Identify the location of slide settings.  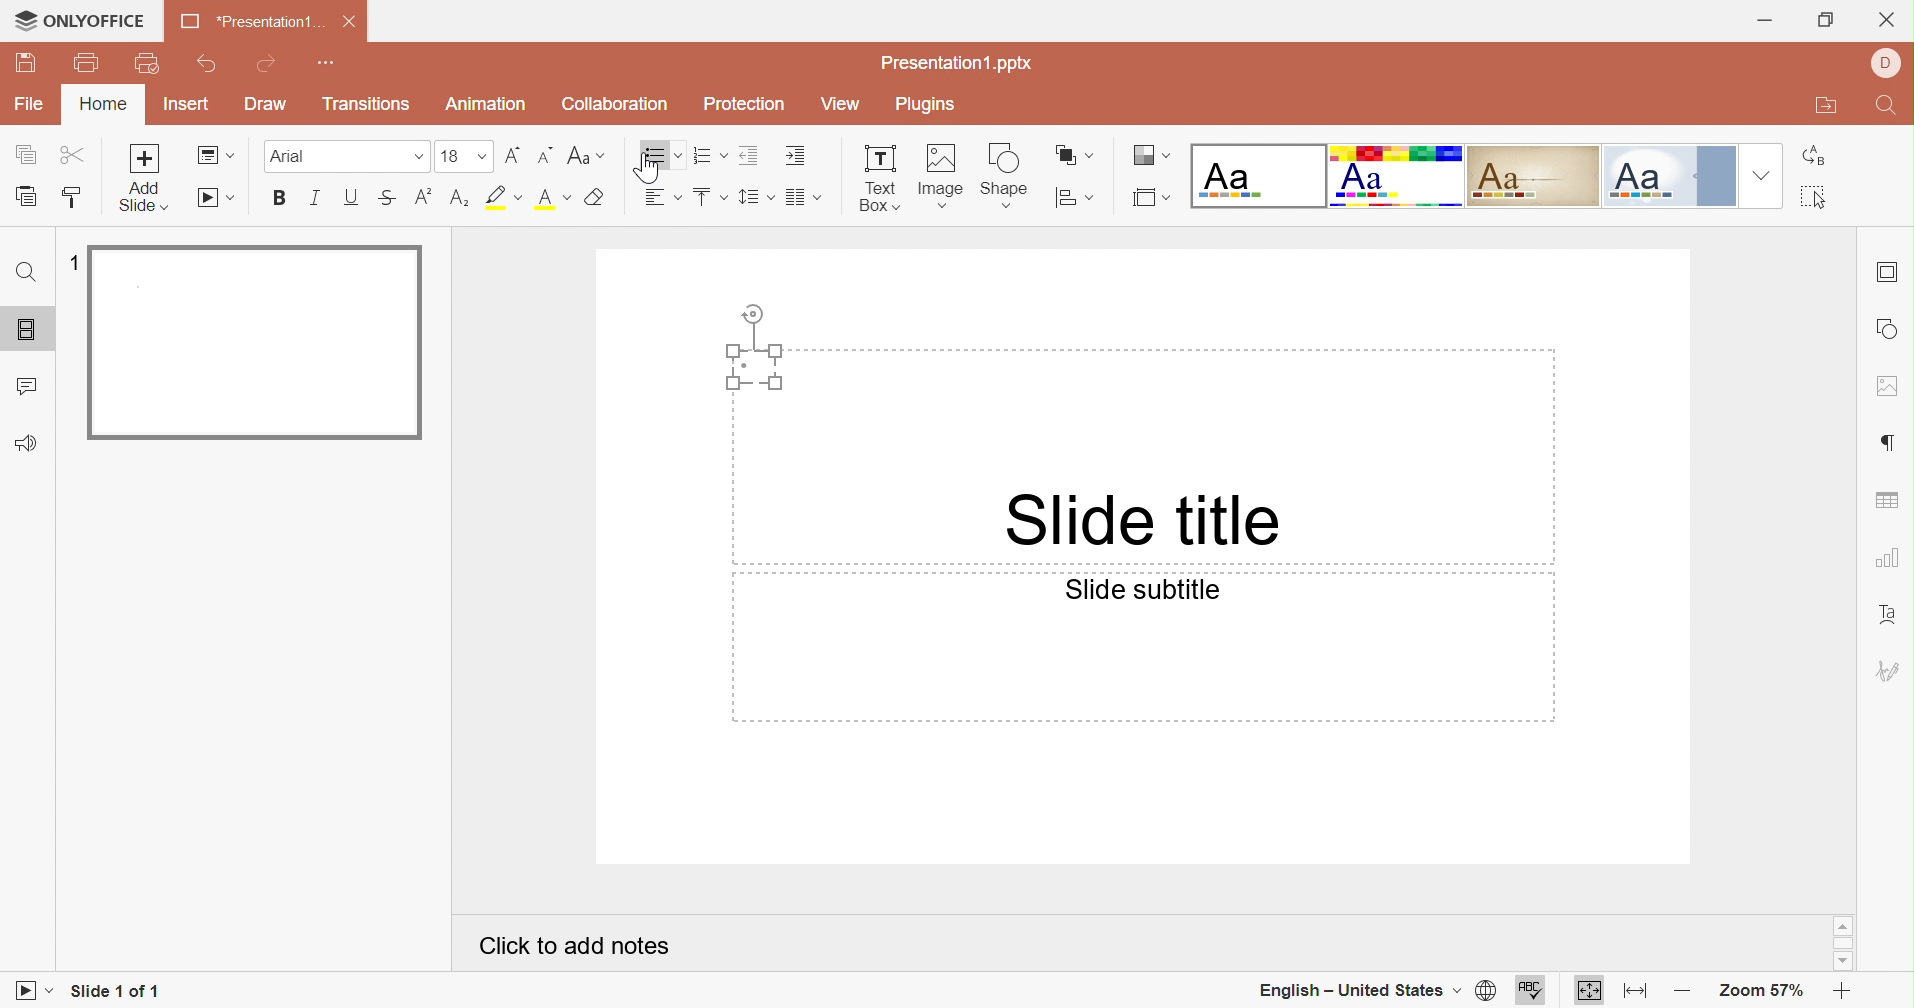
(1890, 270).